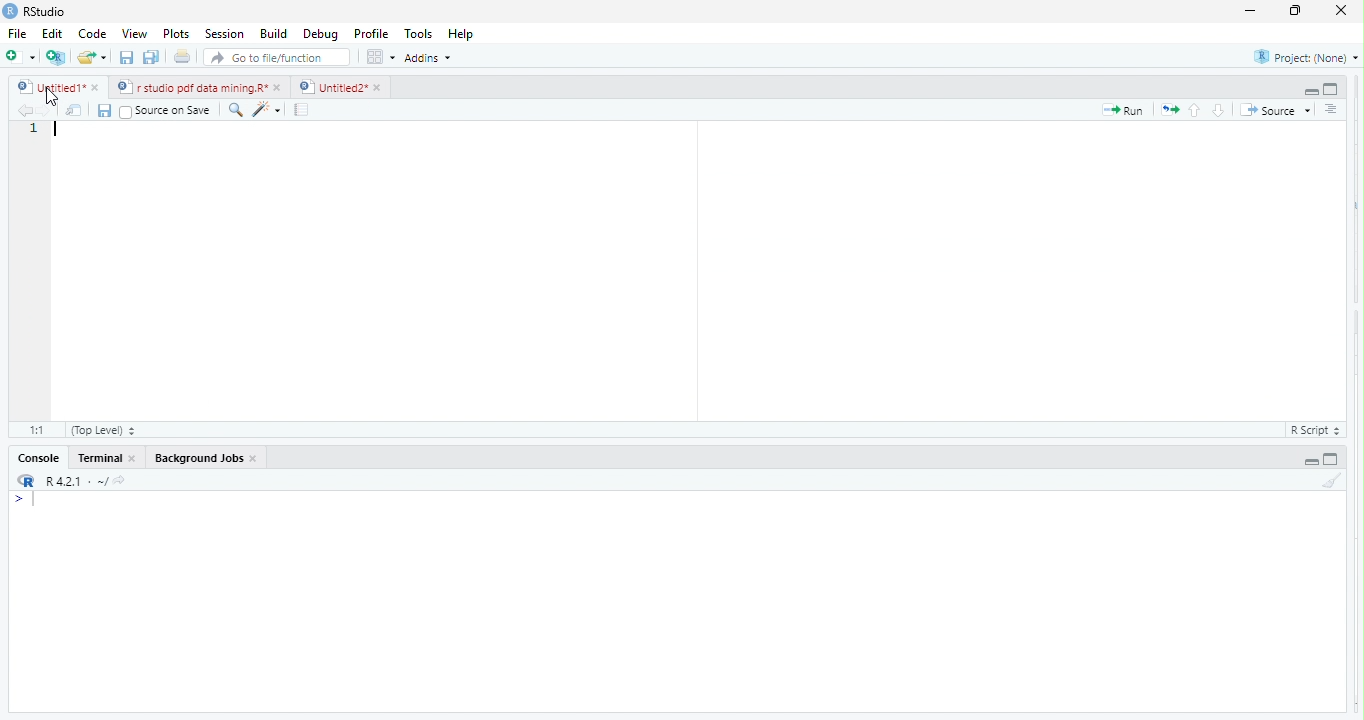  I want to click on compile report, so click(303, 111).